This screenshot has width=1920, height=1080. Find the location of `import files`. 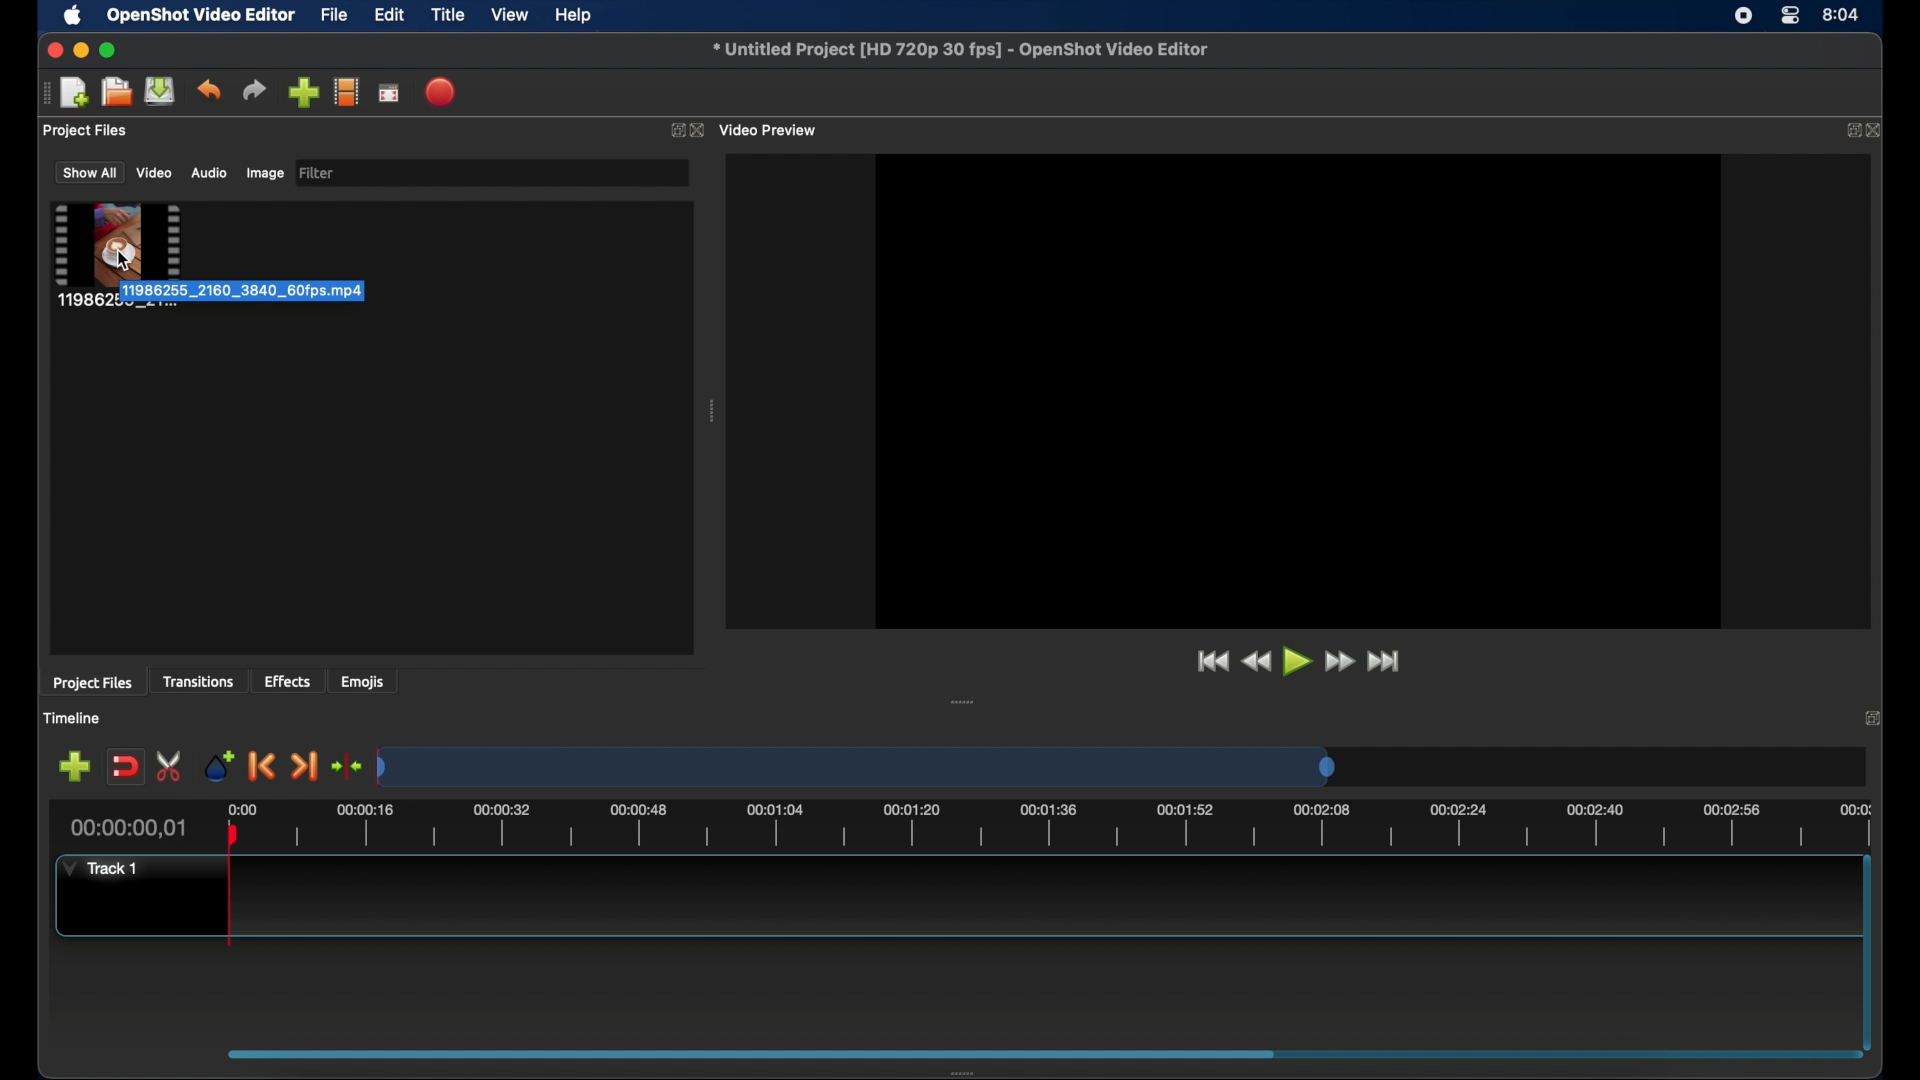

import files is located at coordinates (302, 93).